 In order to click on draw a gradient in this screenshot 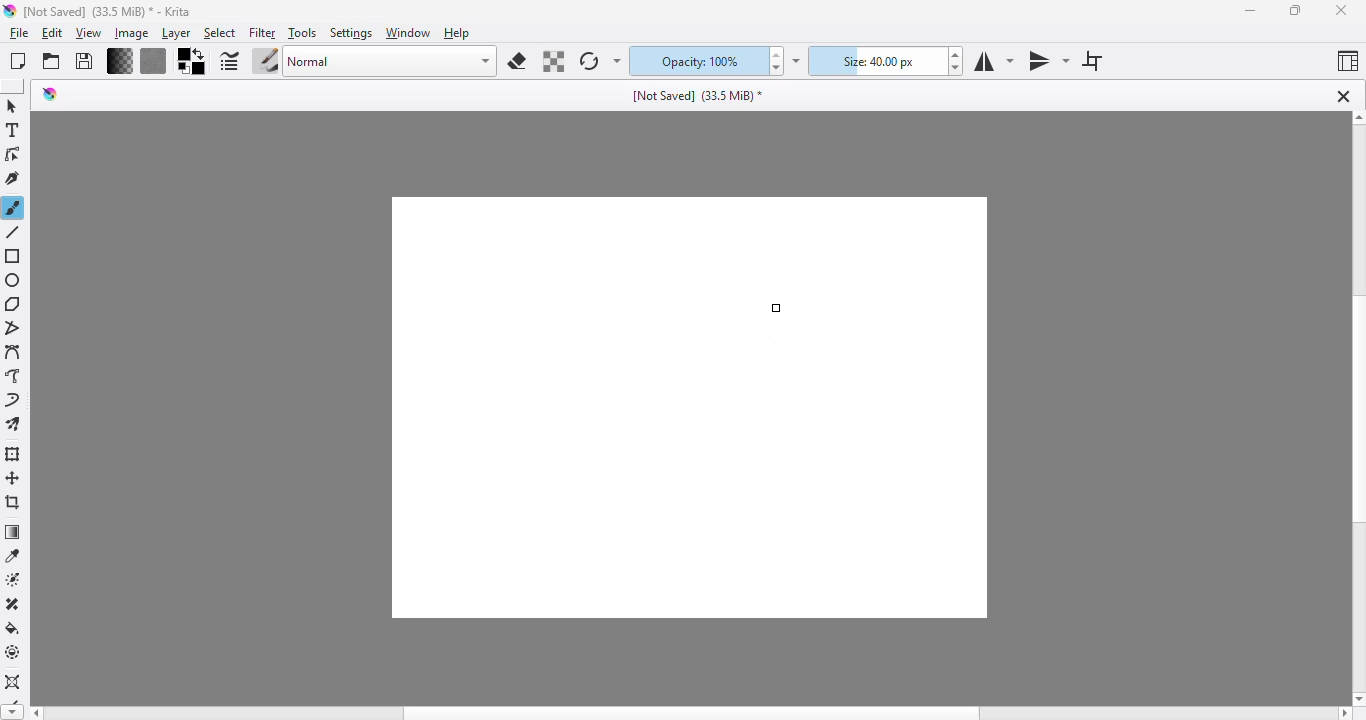, I will do `click(13, 532)`.